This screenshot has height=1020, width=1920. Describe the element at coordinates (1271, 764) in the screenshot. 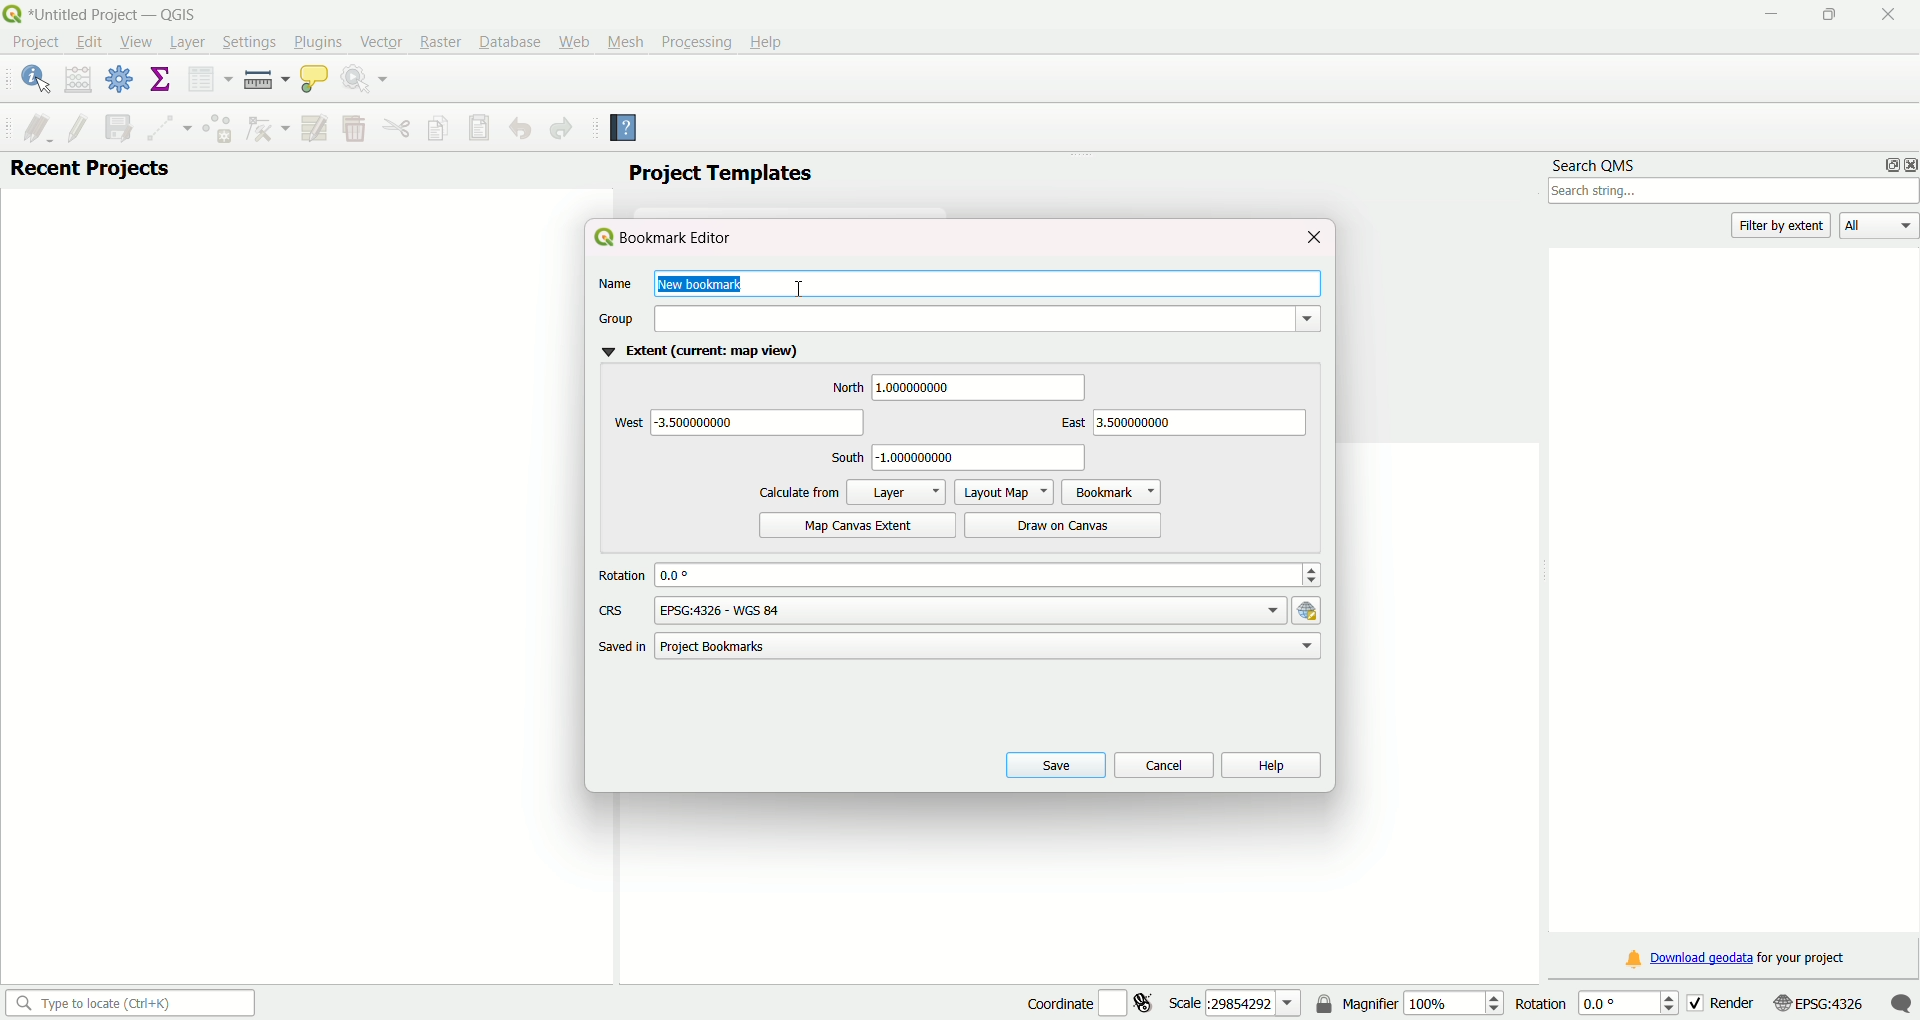

I see `help` at that location.